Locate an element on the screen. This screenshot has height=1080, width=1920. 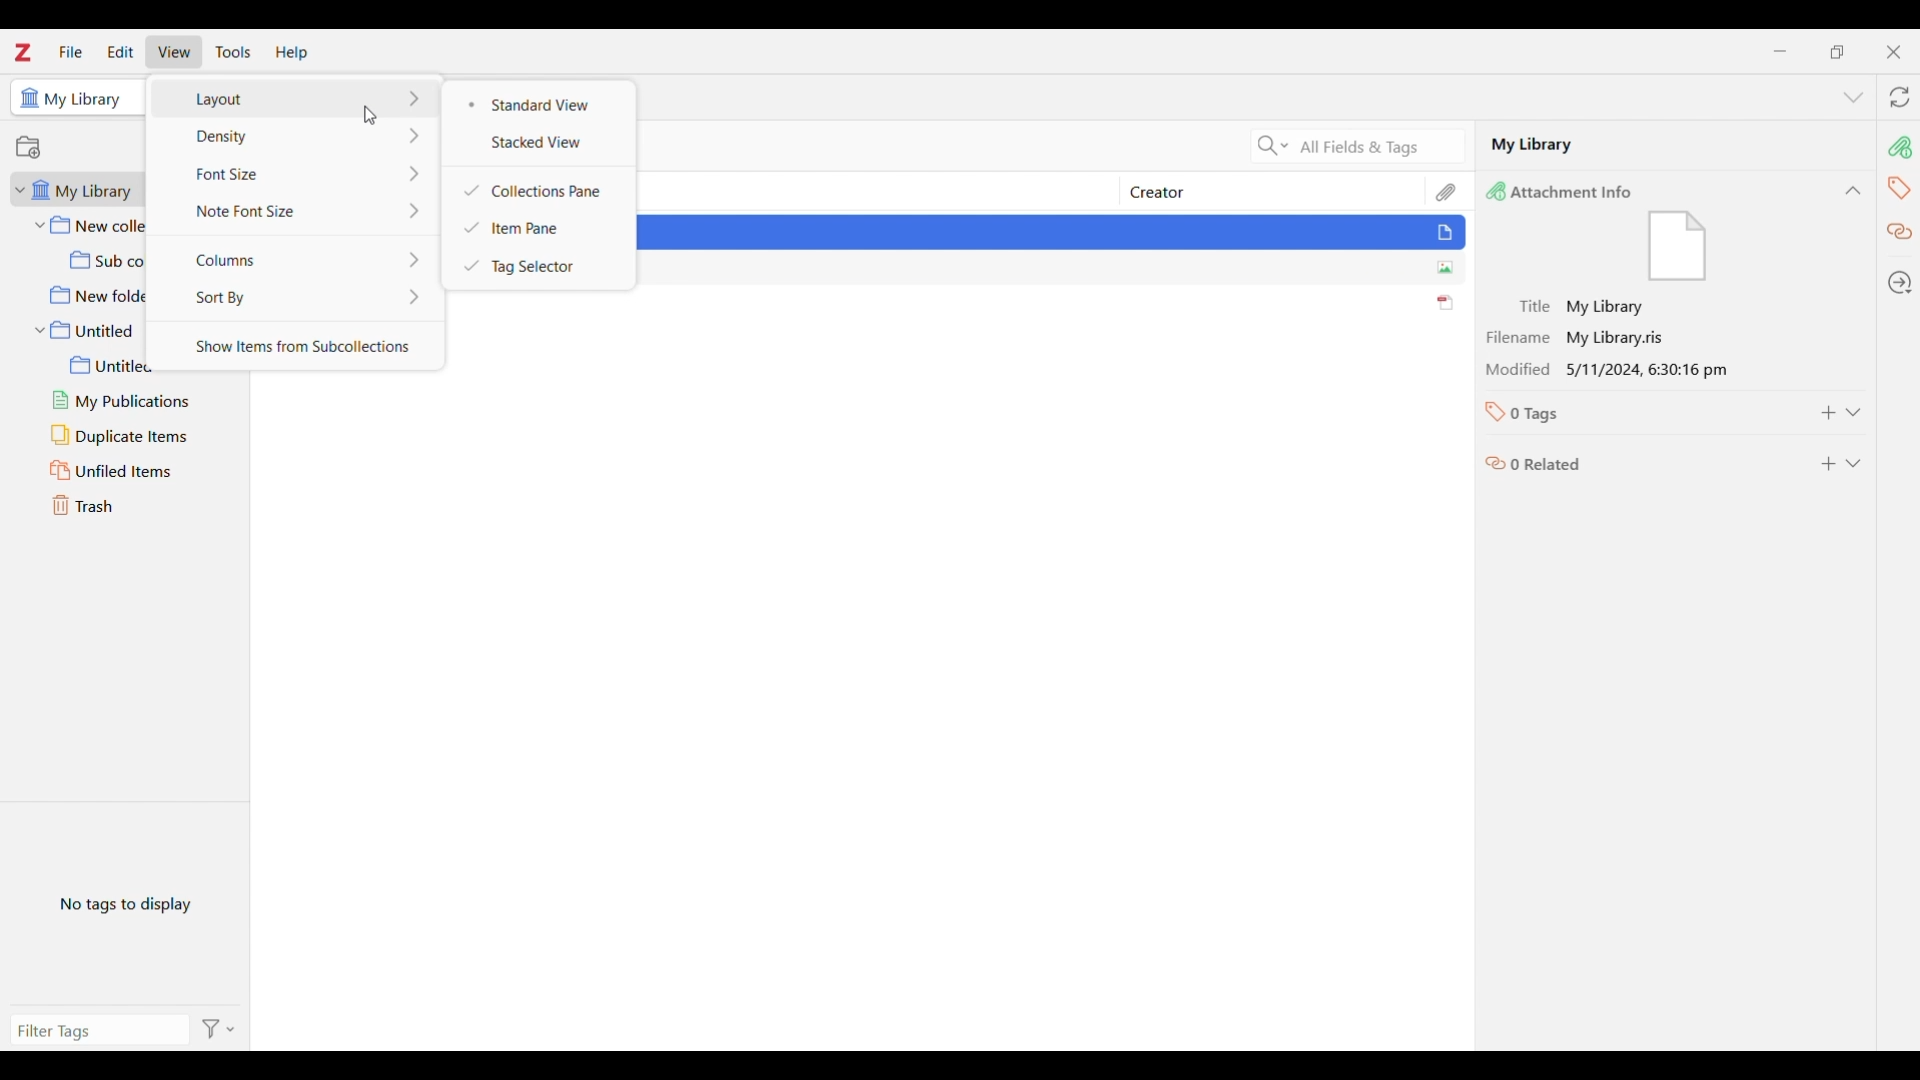
View menu highlighted is located at coordinates (175, 51).